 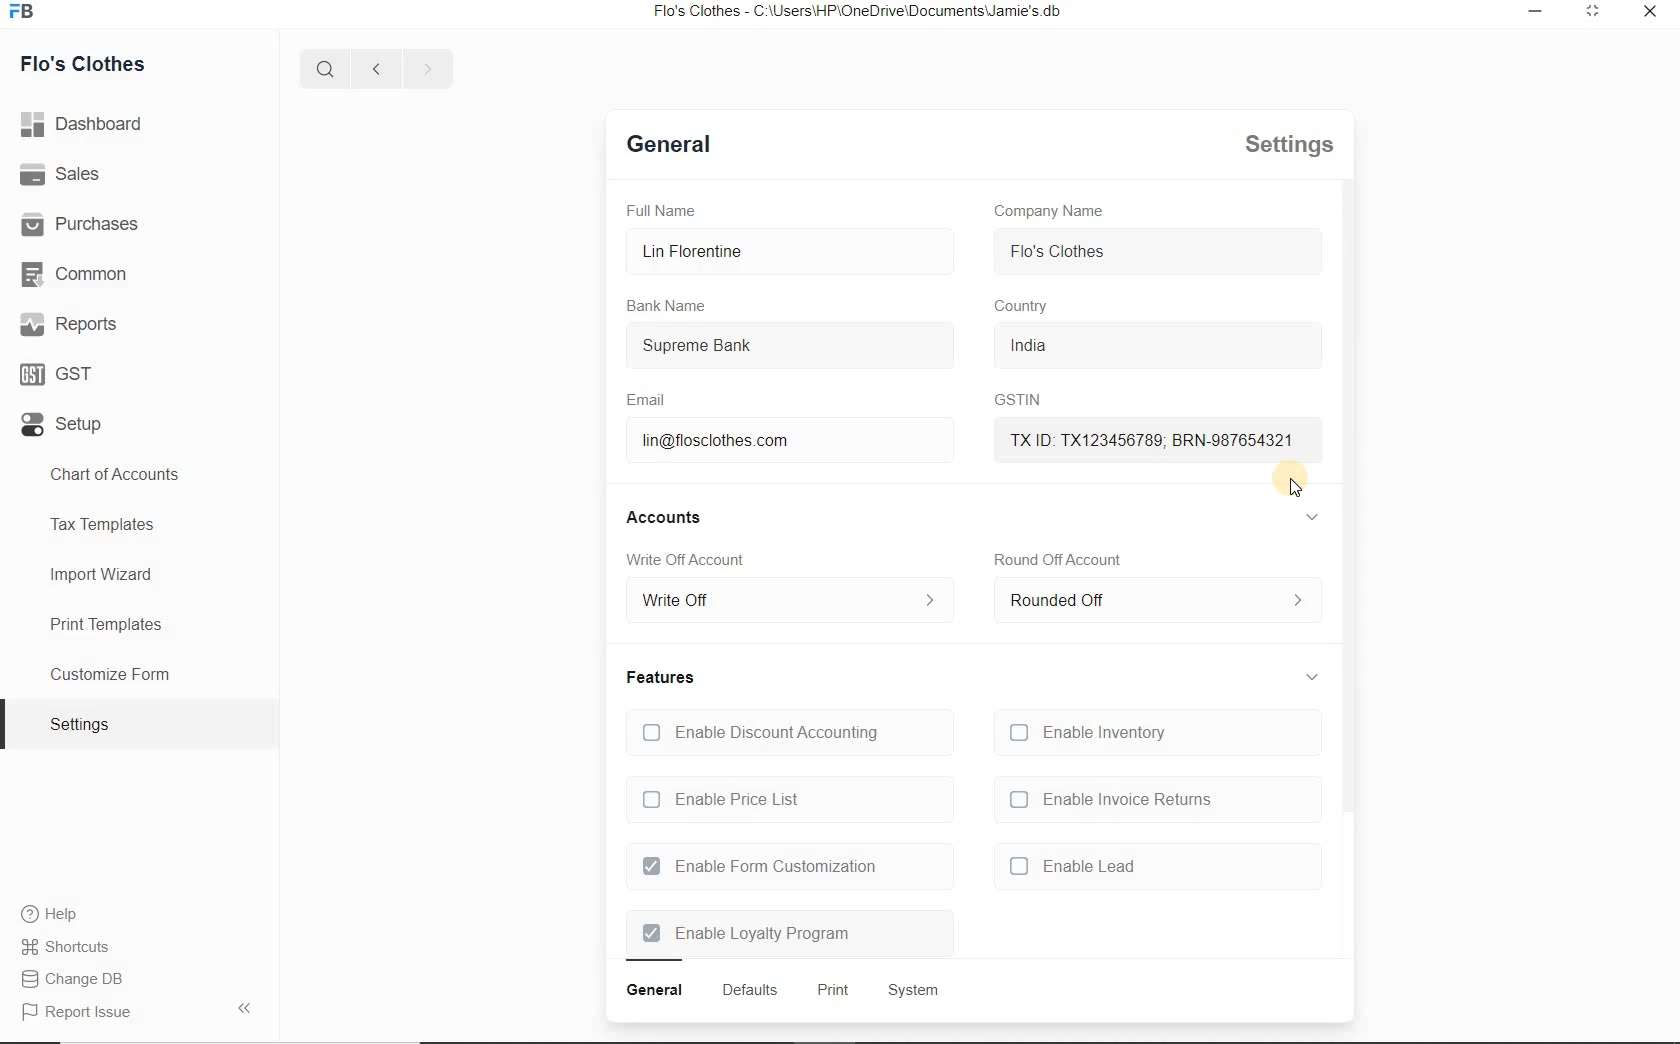 I want to click on Company Name, so click(x=1050, y=211).